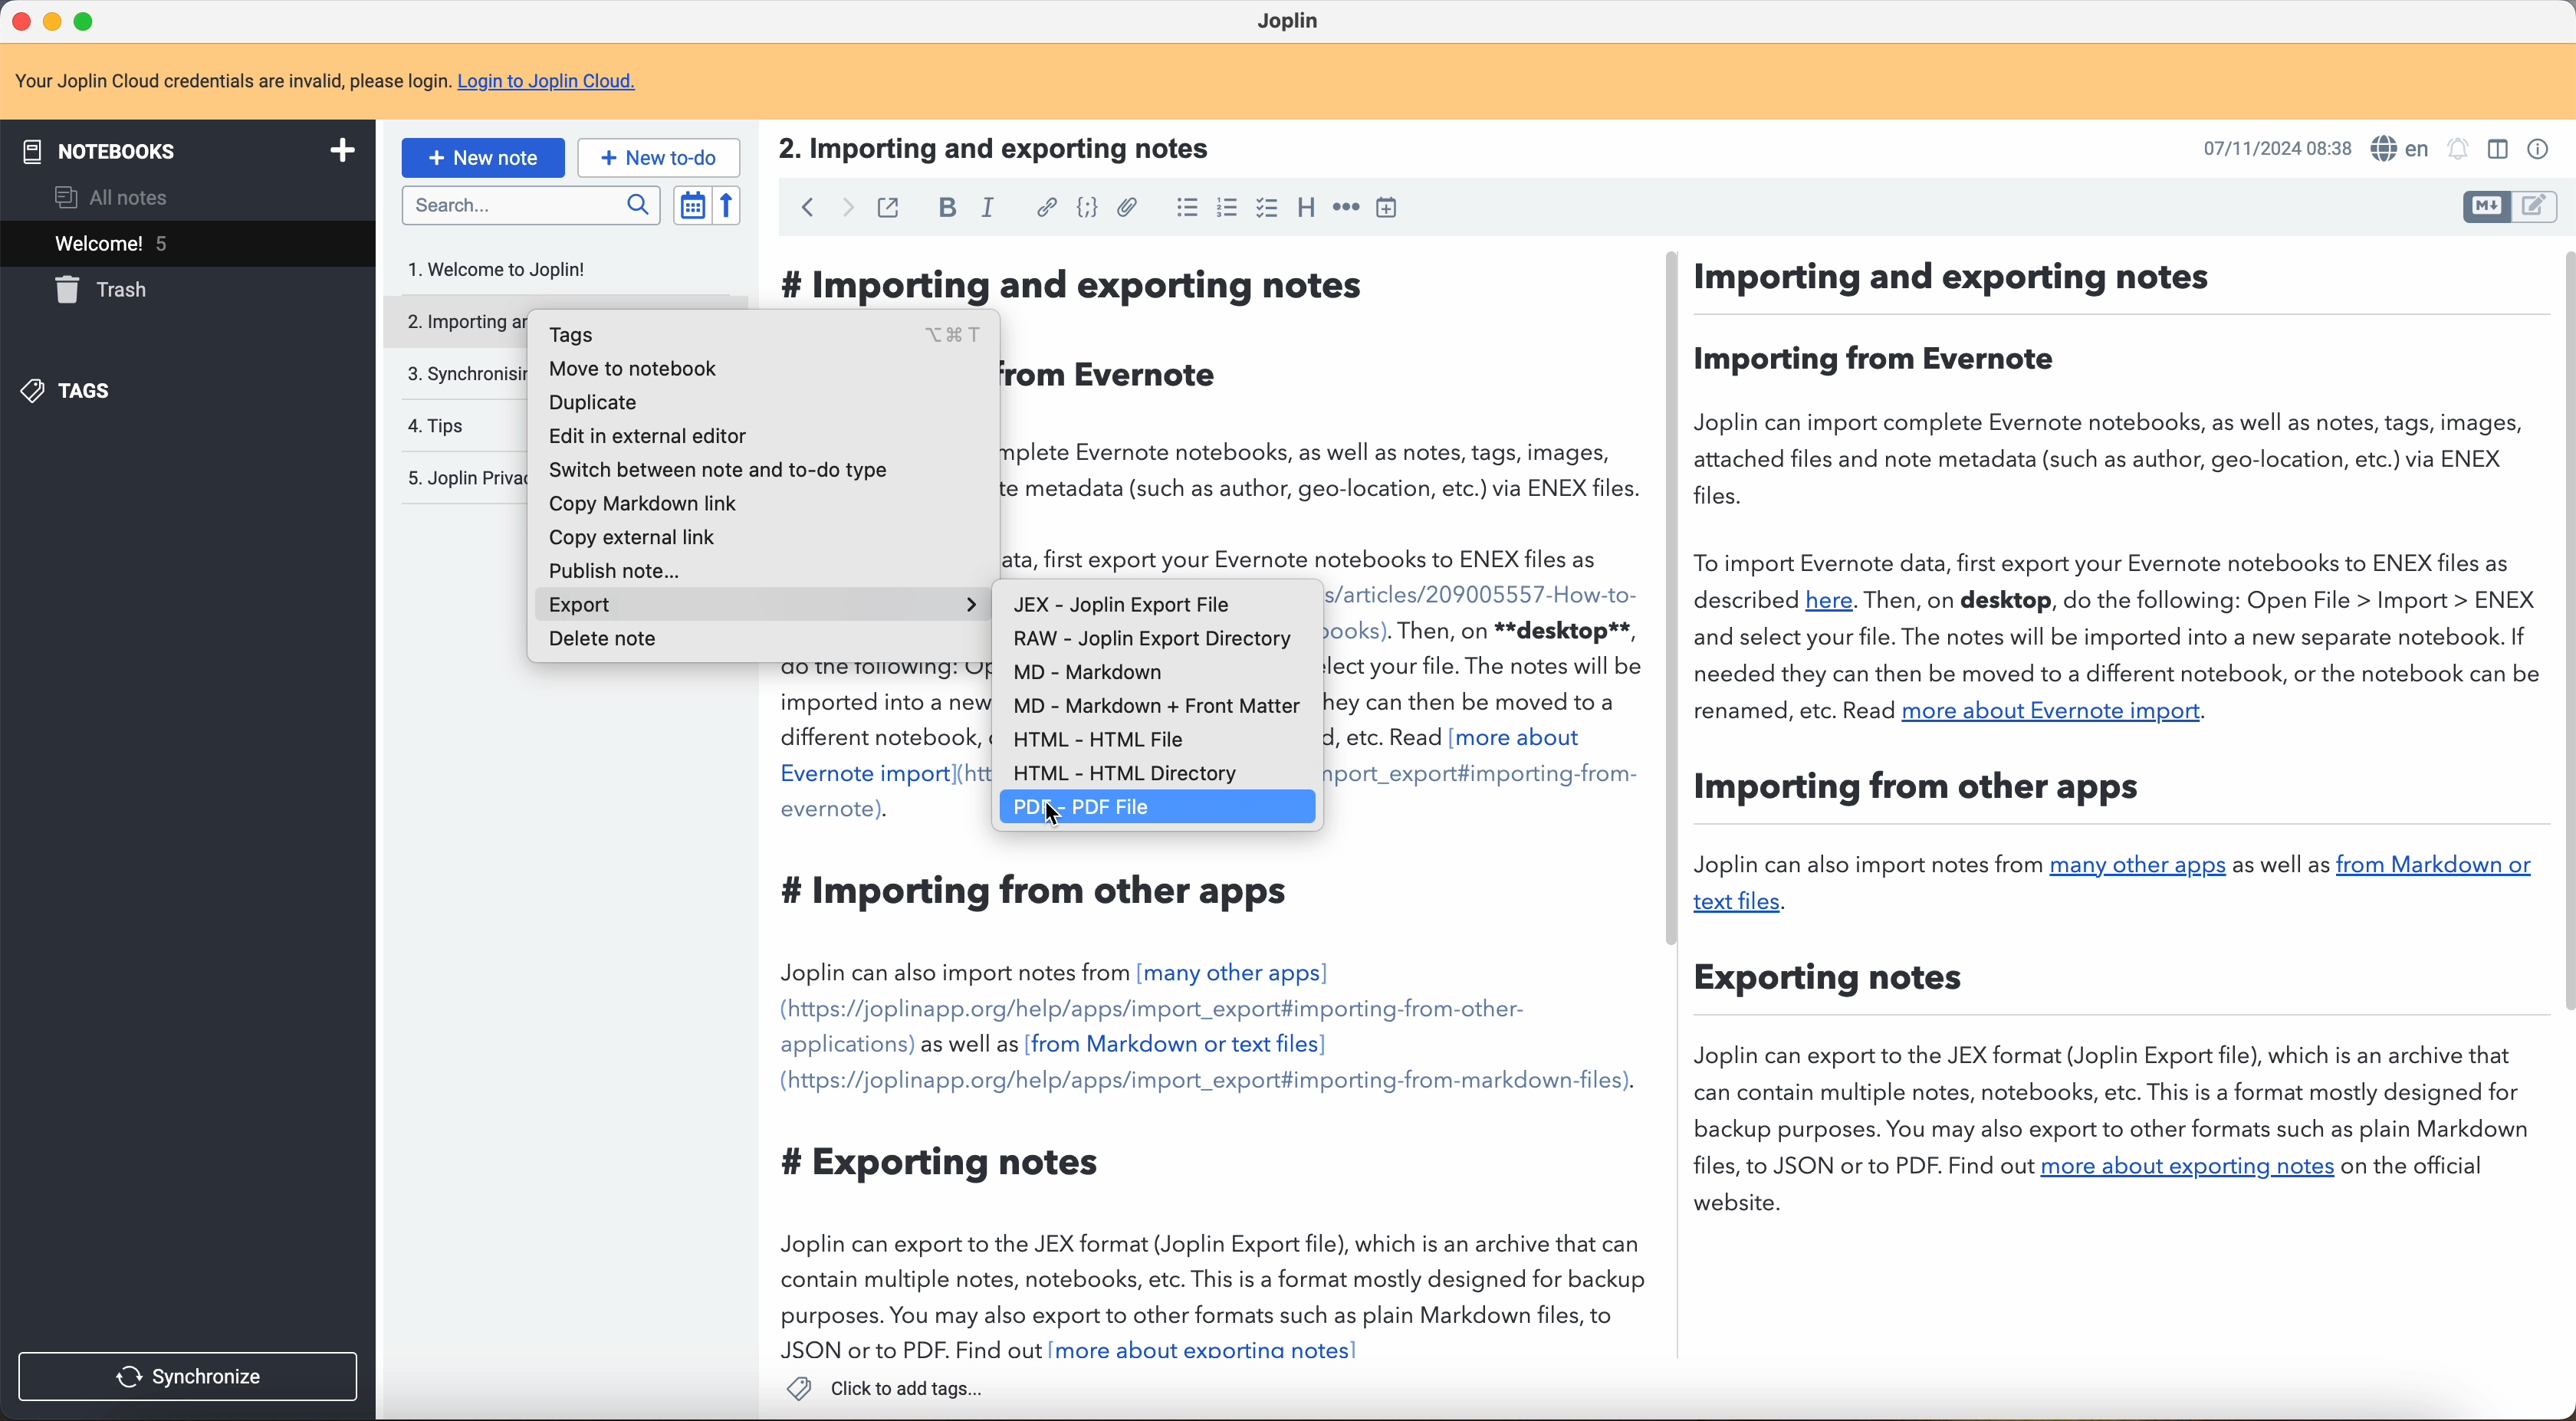 This screenshot has width=2576, height=1421. Describe the element at coordinates (1159, 807) in the screenshot. I see `PDF - PDF File` at that location.